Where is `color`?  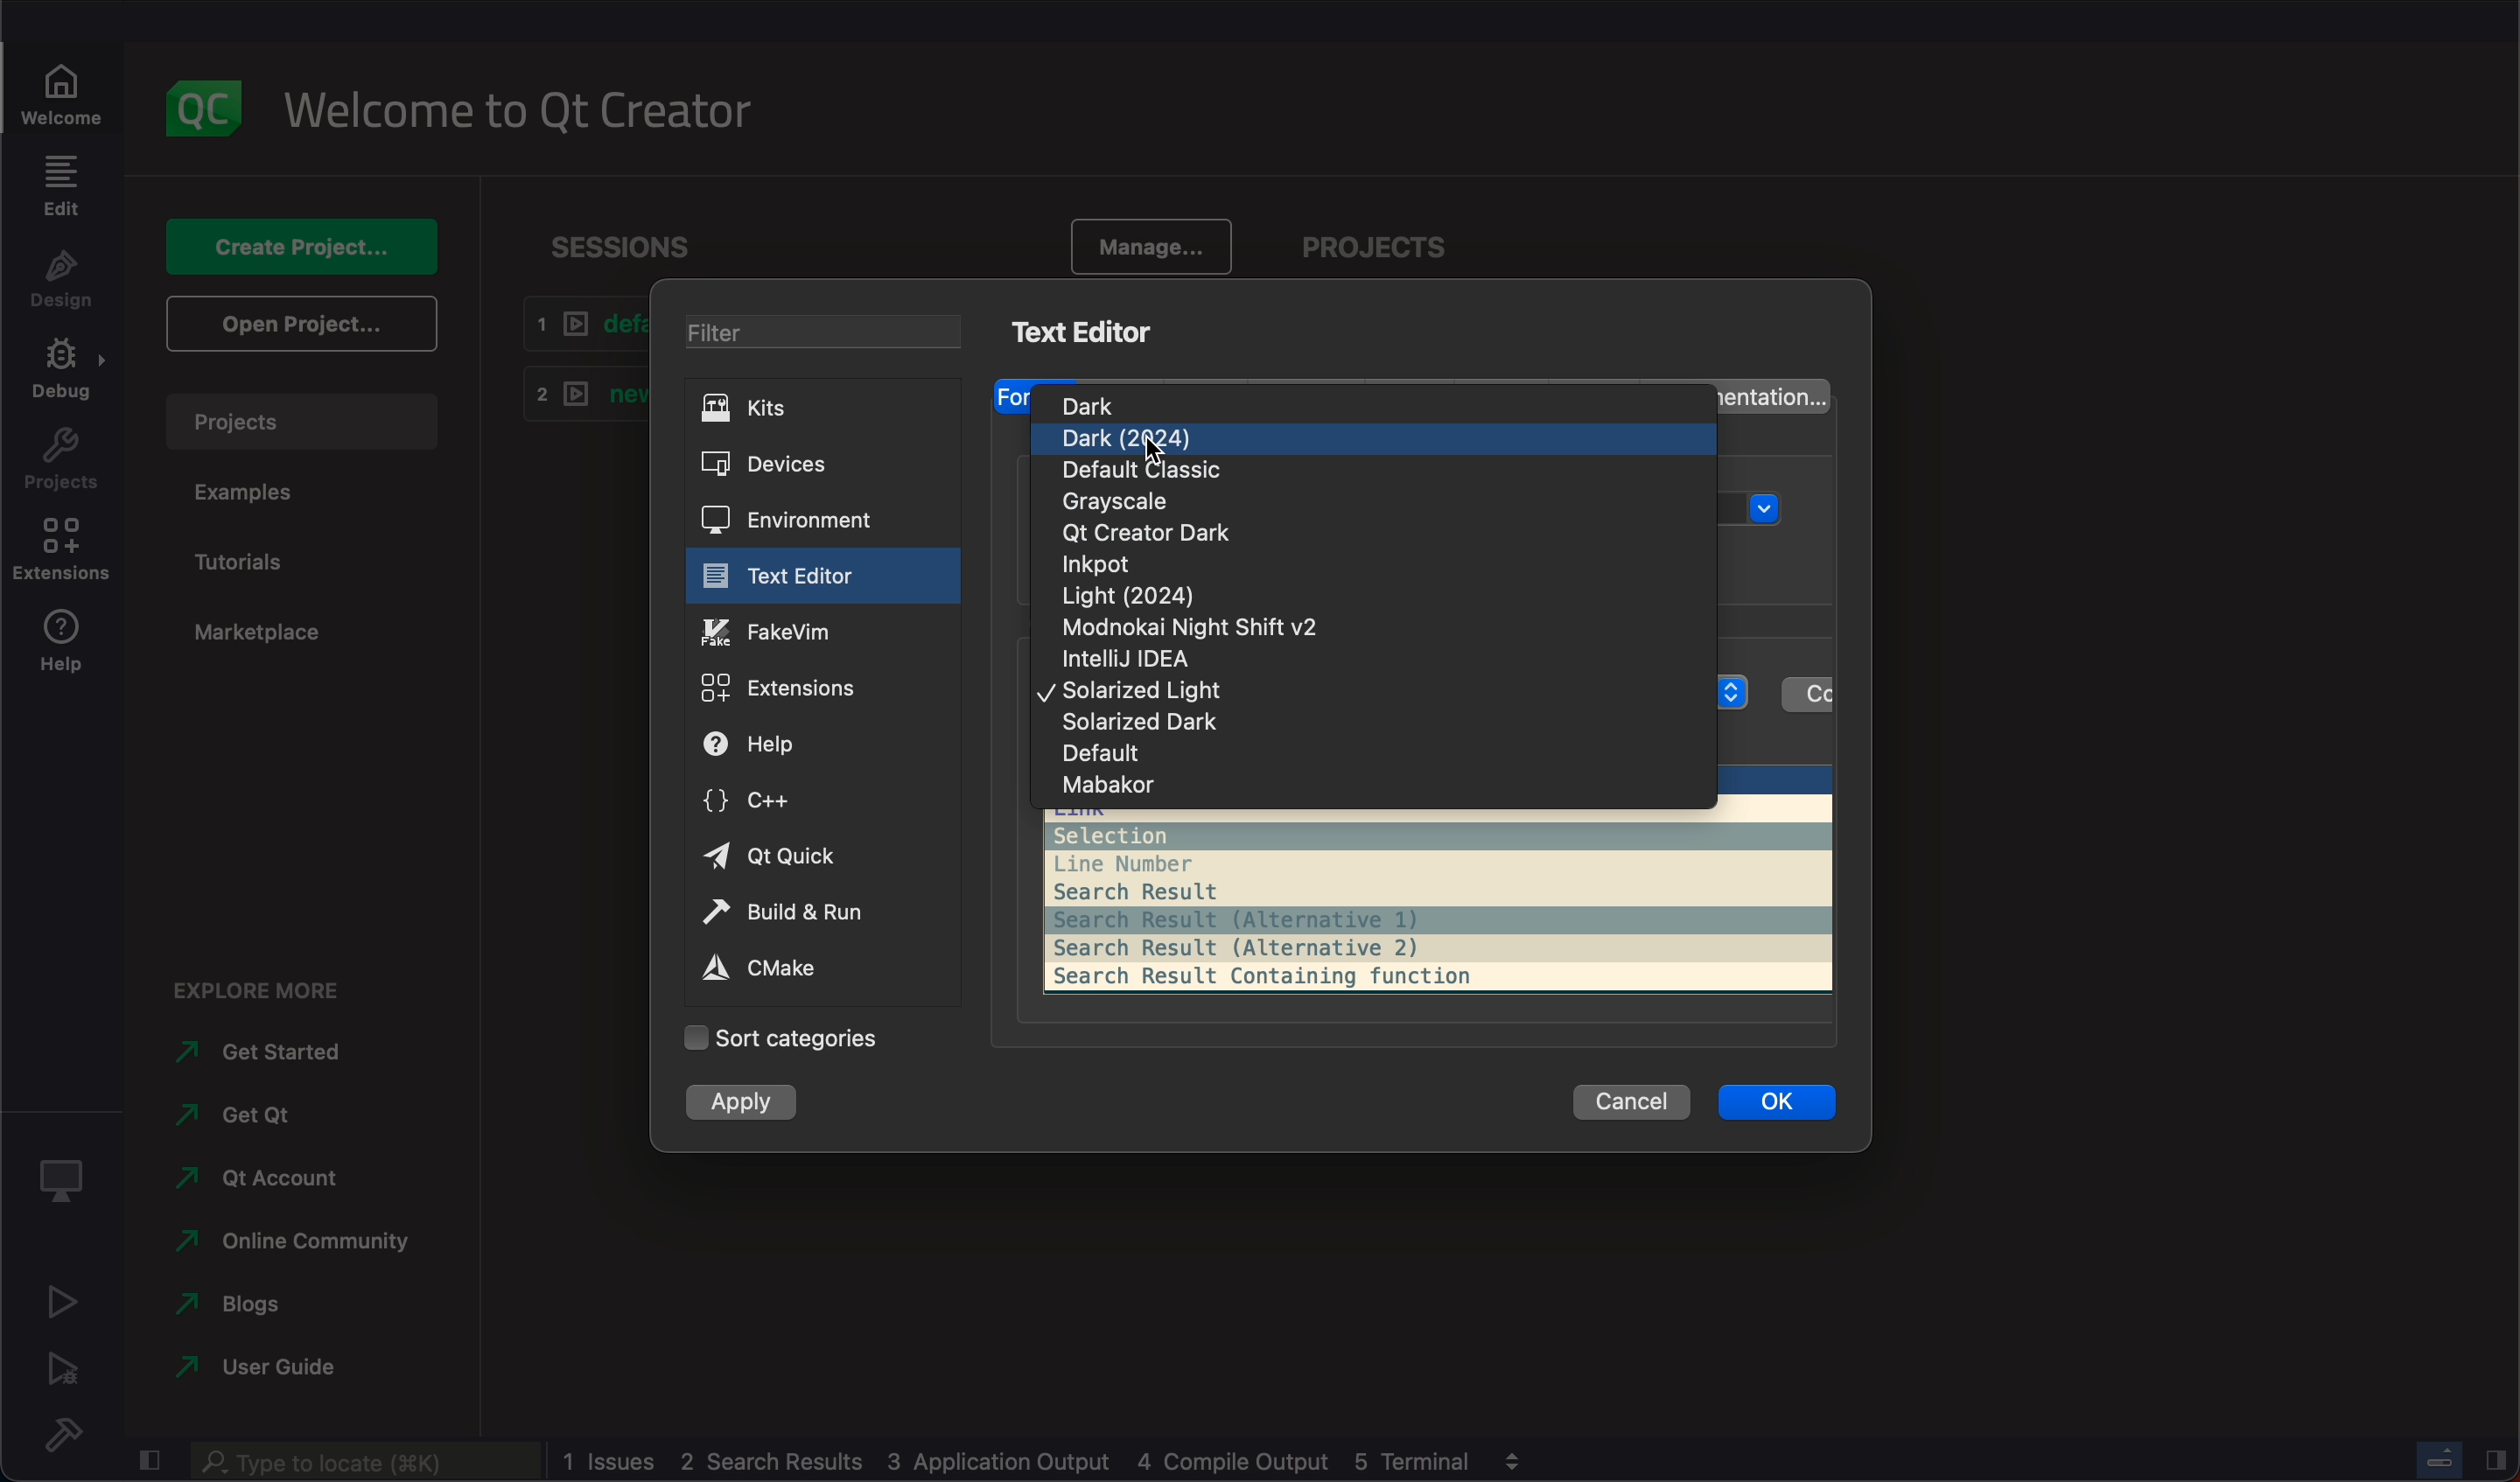
color is located at coordinates (1807, 696).